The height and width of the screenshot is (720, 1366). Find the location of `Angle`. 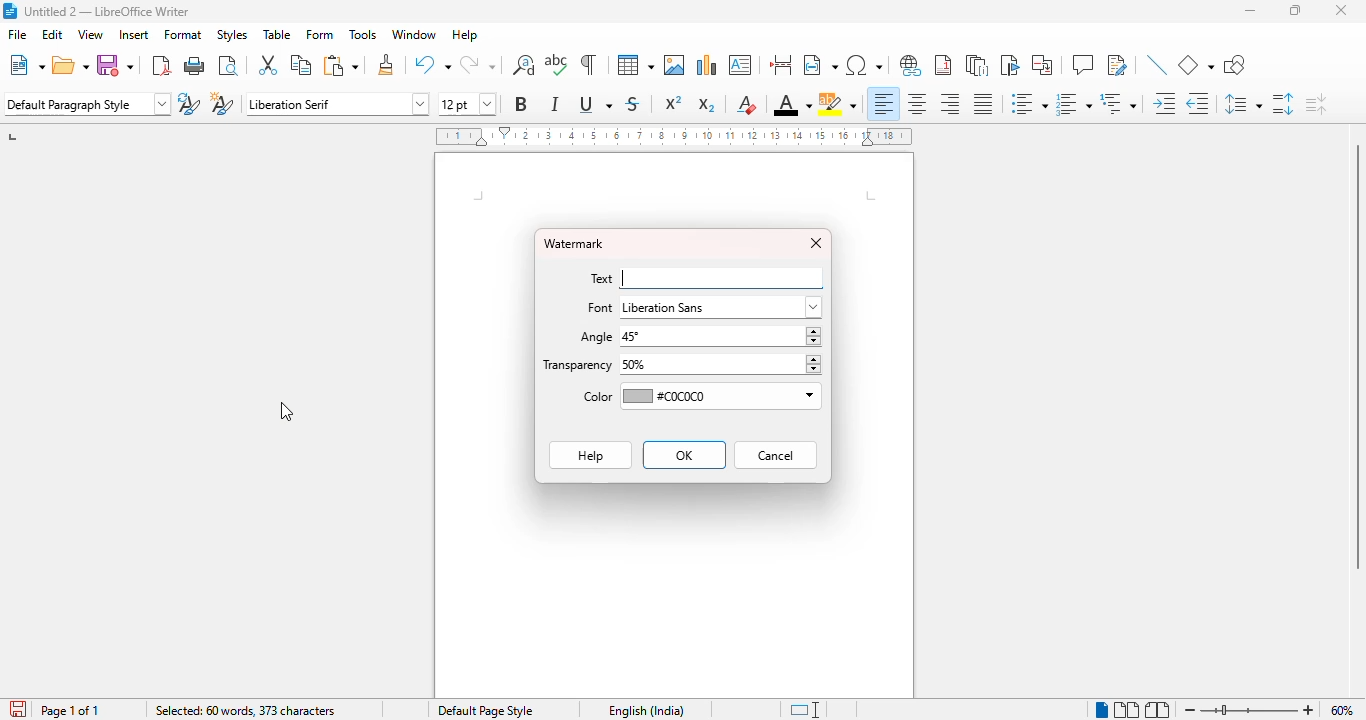

Angle is located at coordinates (593, 340).